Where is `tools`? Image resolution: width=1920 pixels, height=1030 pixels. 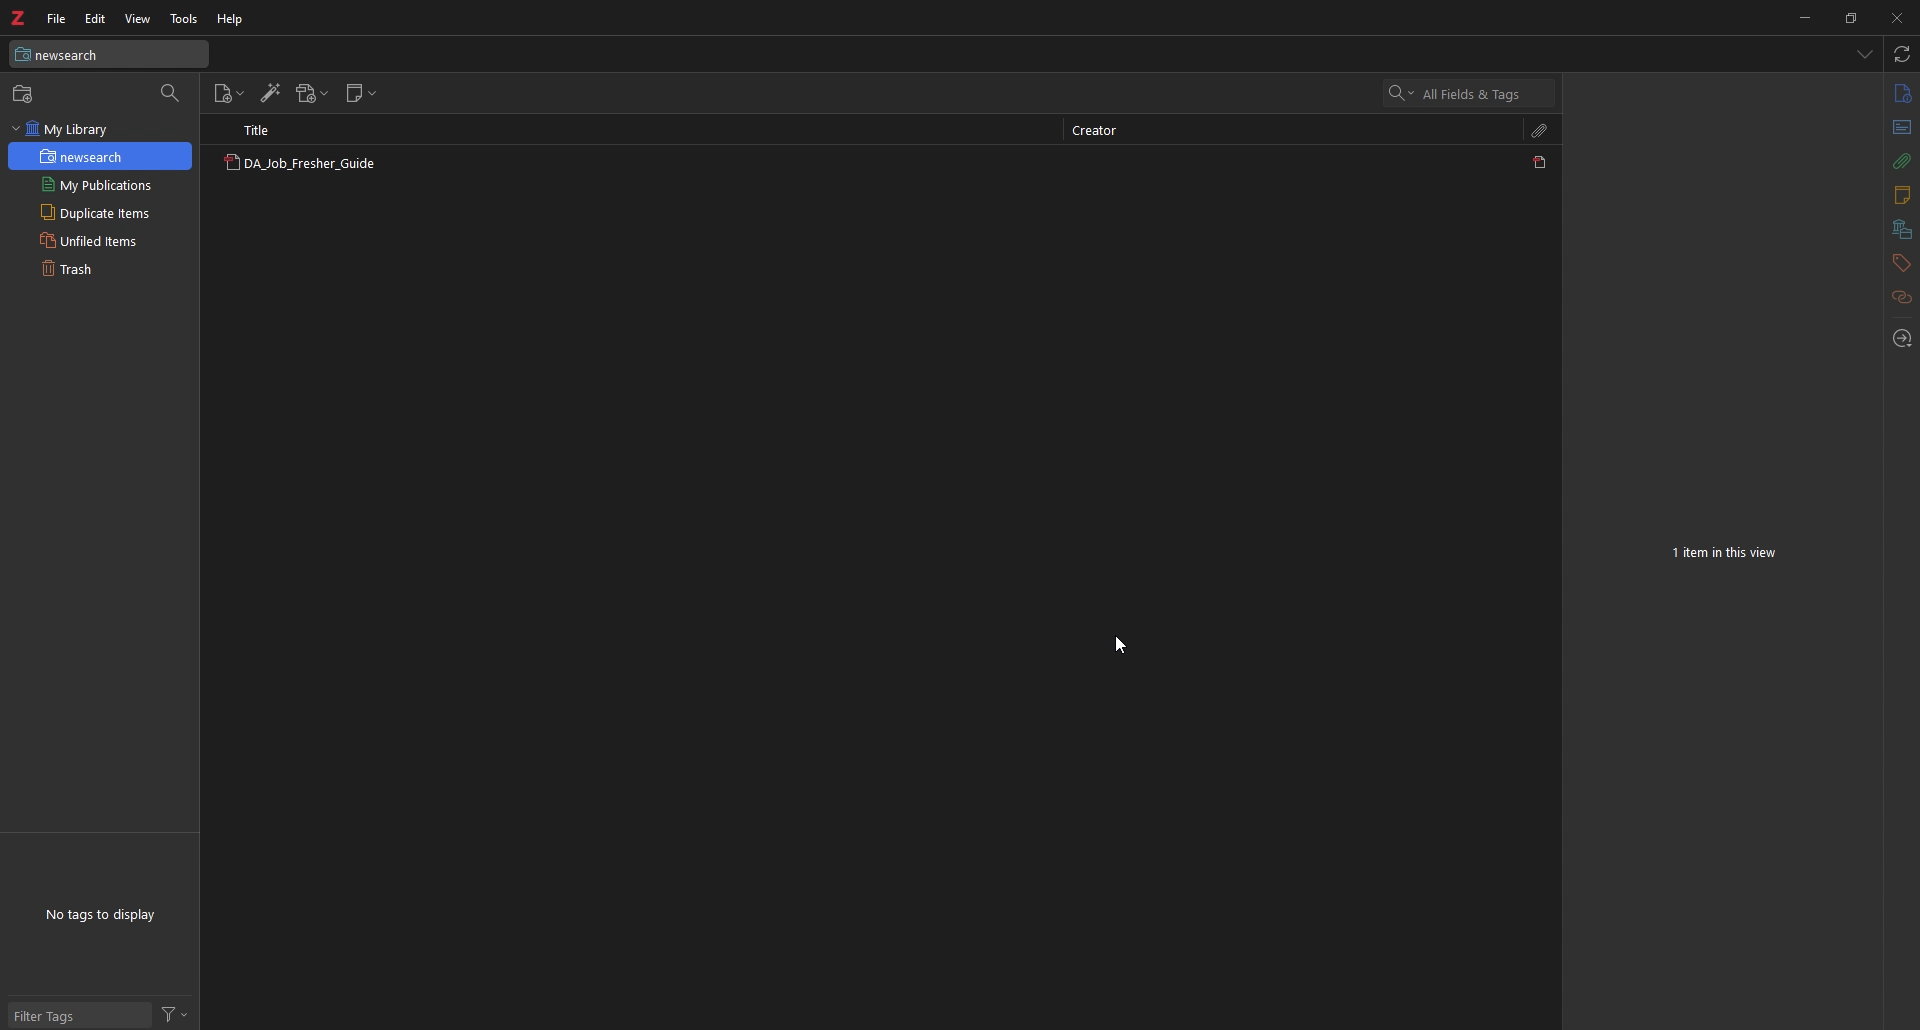 tools is located at coordinates (185, 19).